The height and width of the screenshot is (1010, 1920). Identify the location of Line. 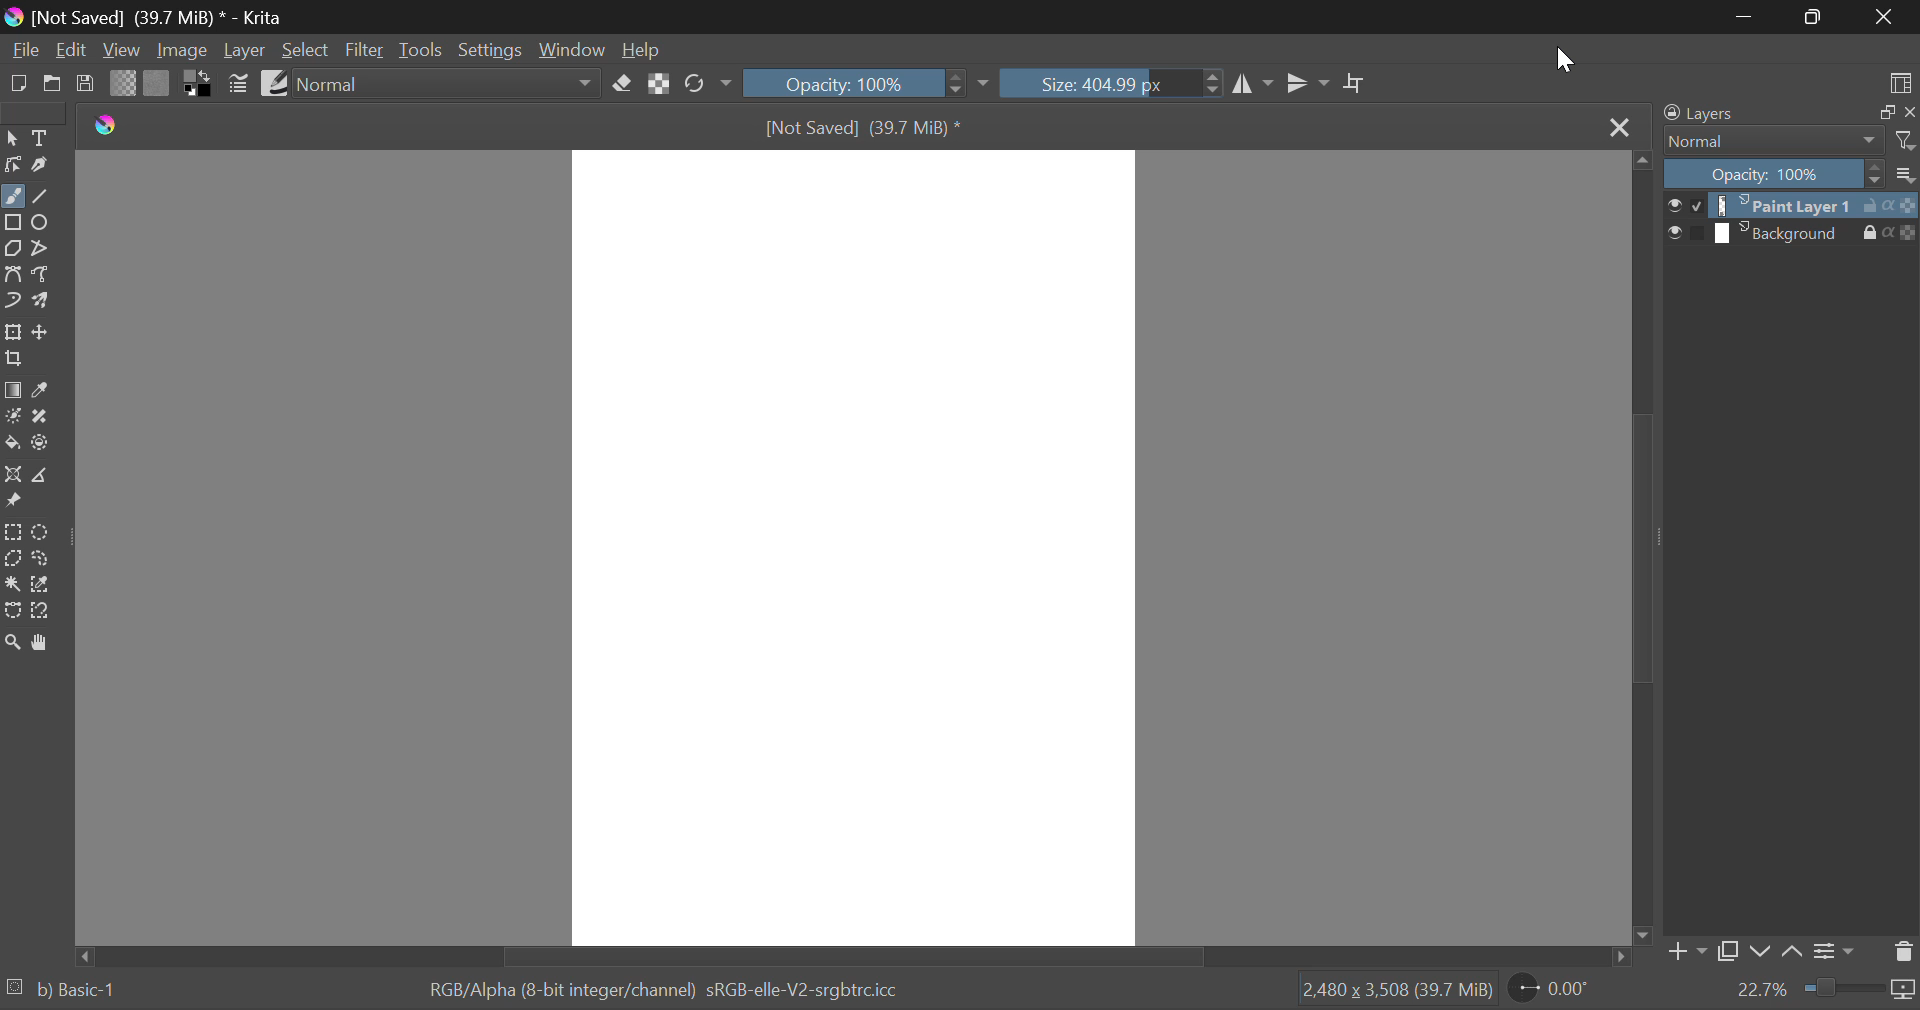
(41, 194).